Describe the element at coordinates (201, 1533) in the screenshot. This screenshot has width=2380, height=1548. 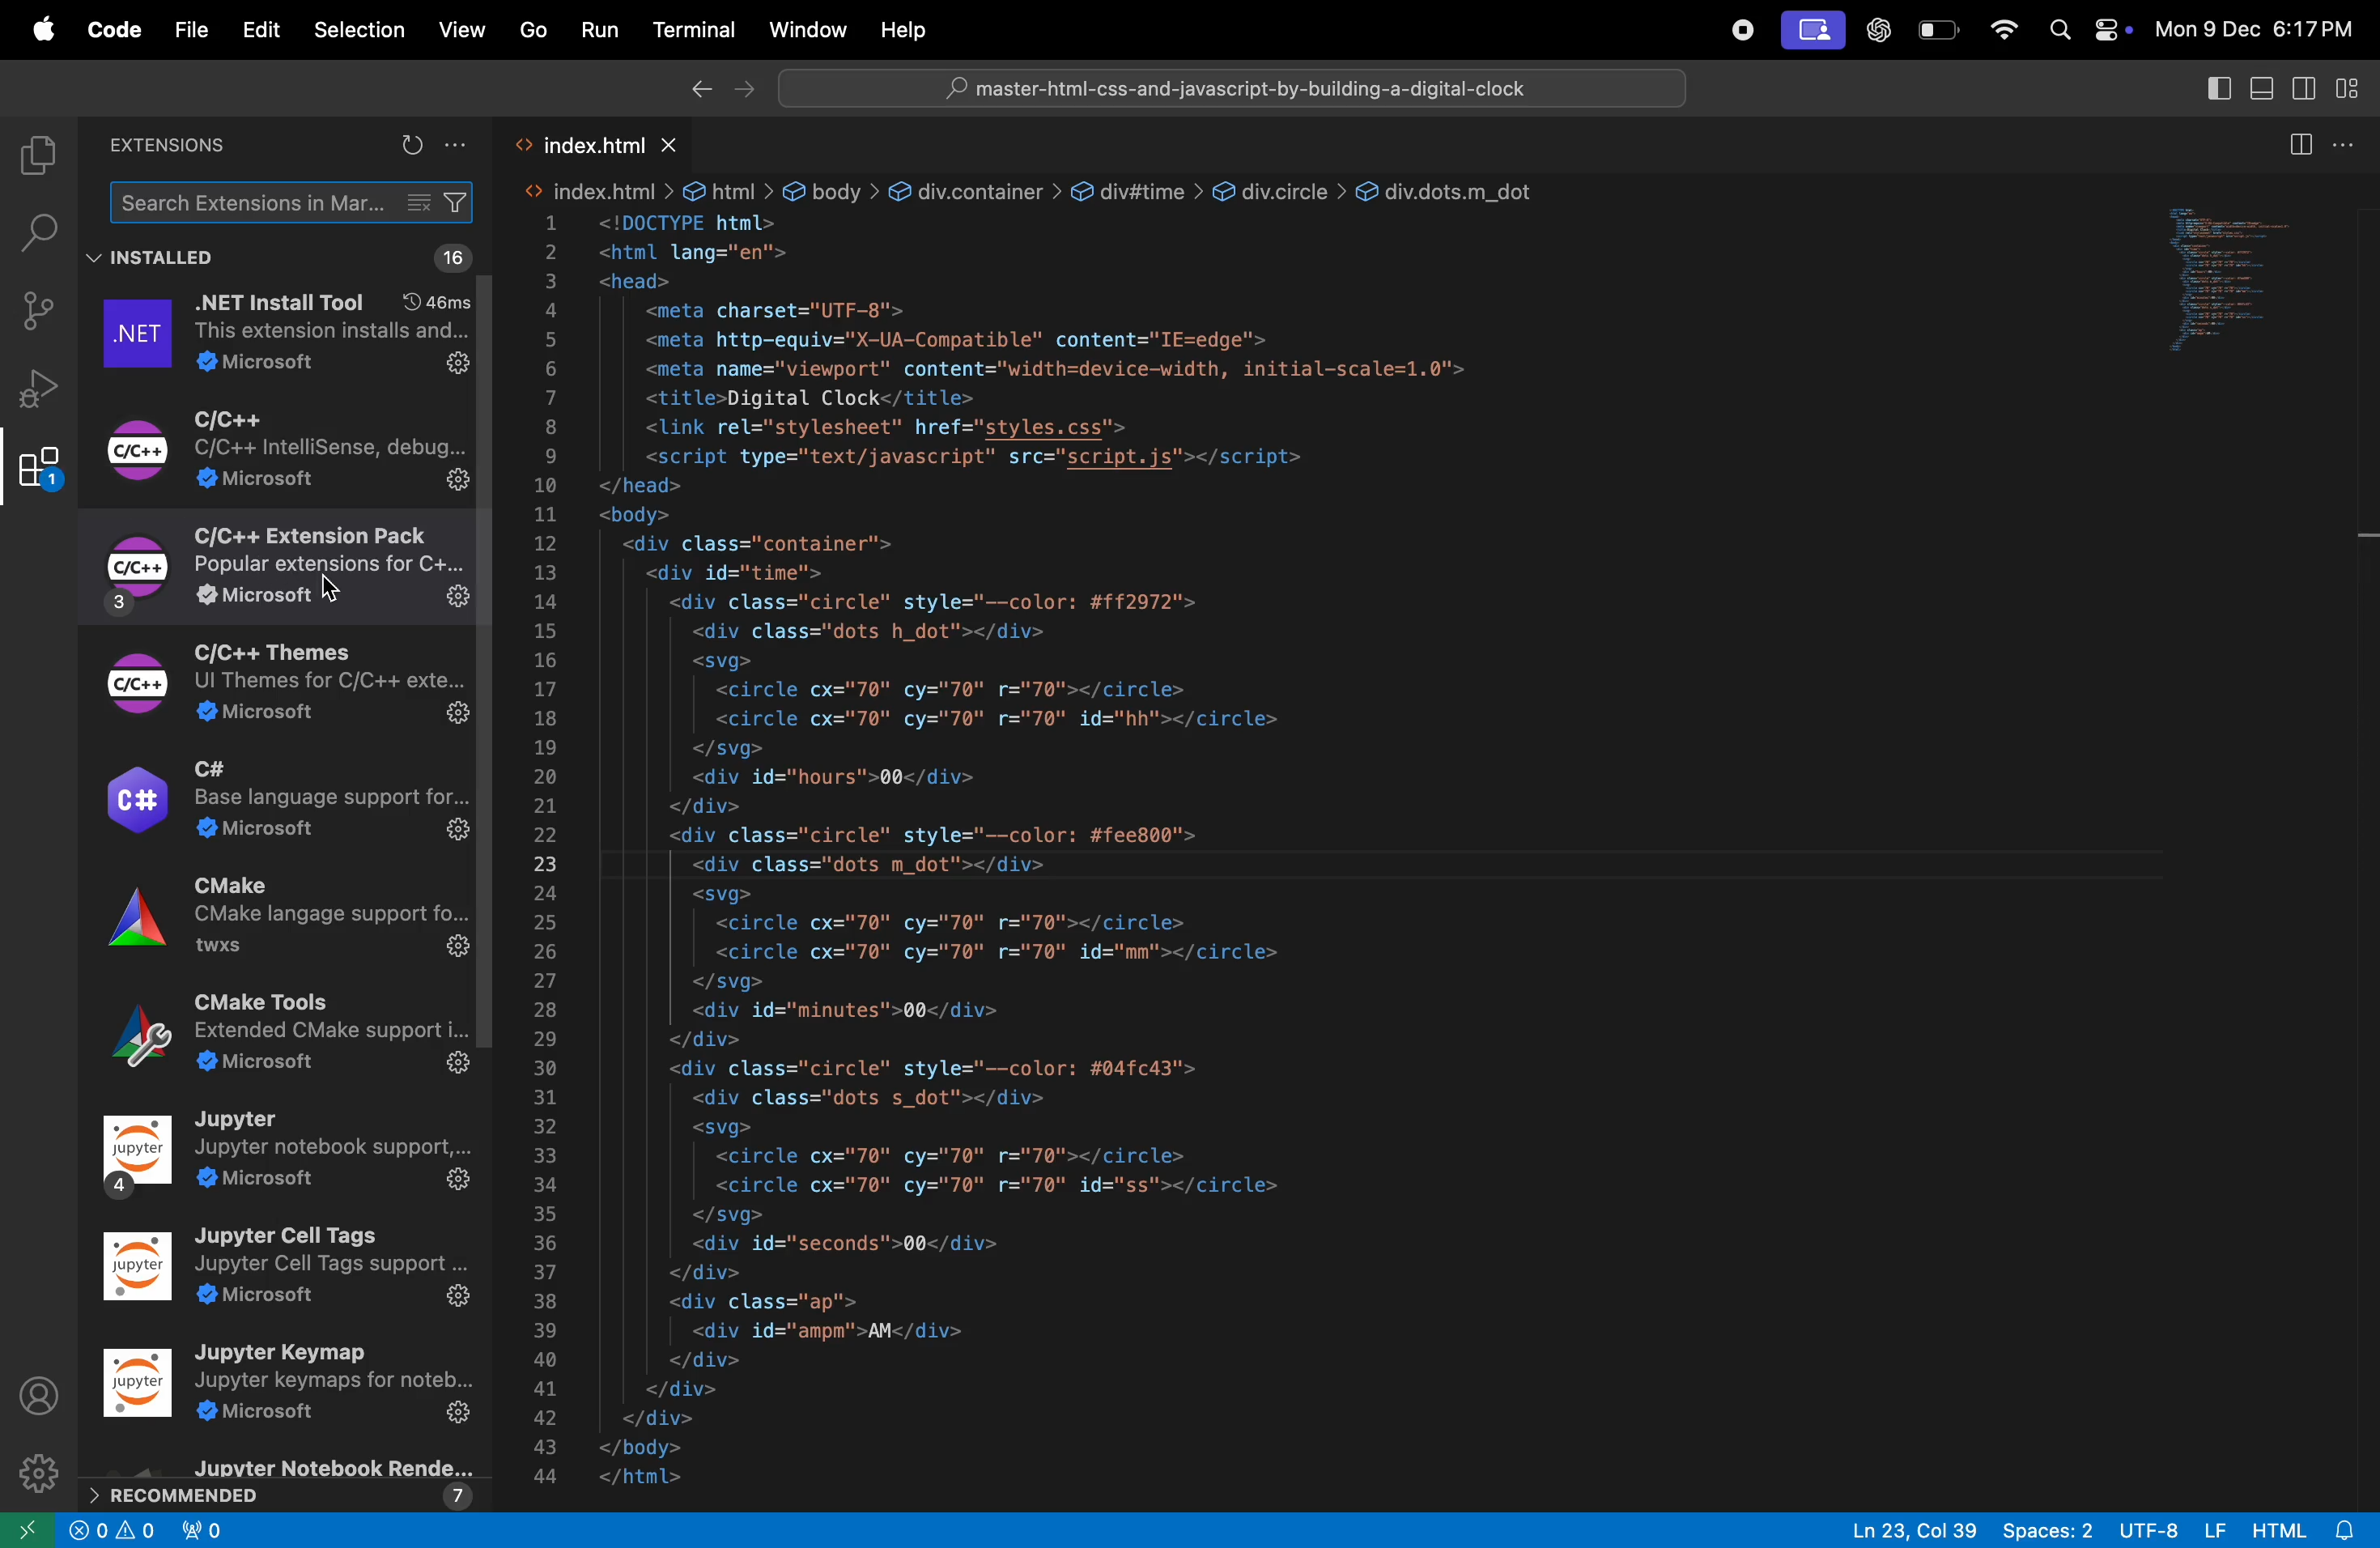
I see `alert` at that location.